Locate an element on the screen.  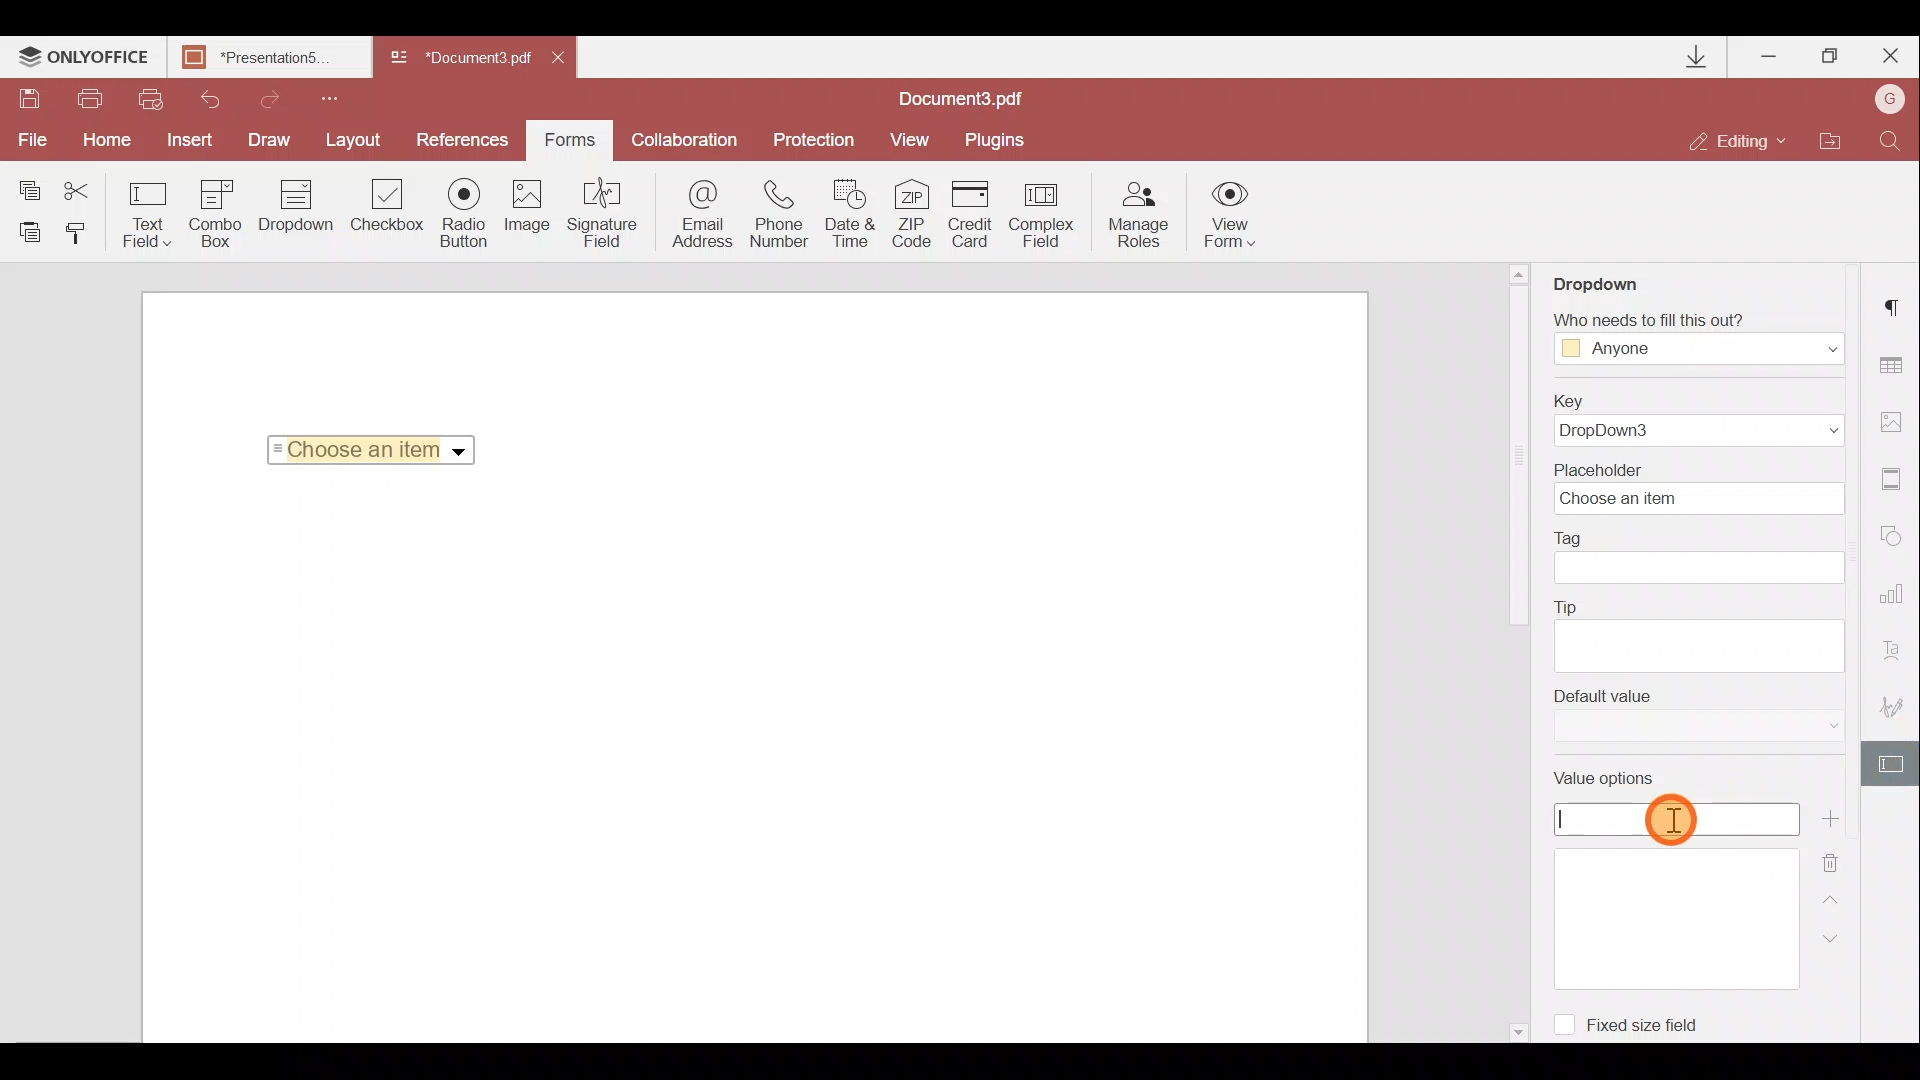
Undo is located at coordinates (209, 100).